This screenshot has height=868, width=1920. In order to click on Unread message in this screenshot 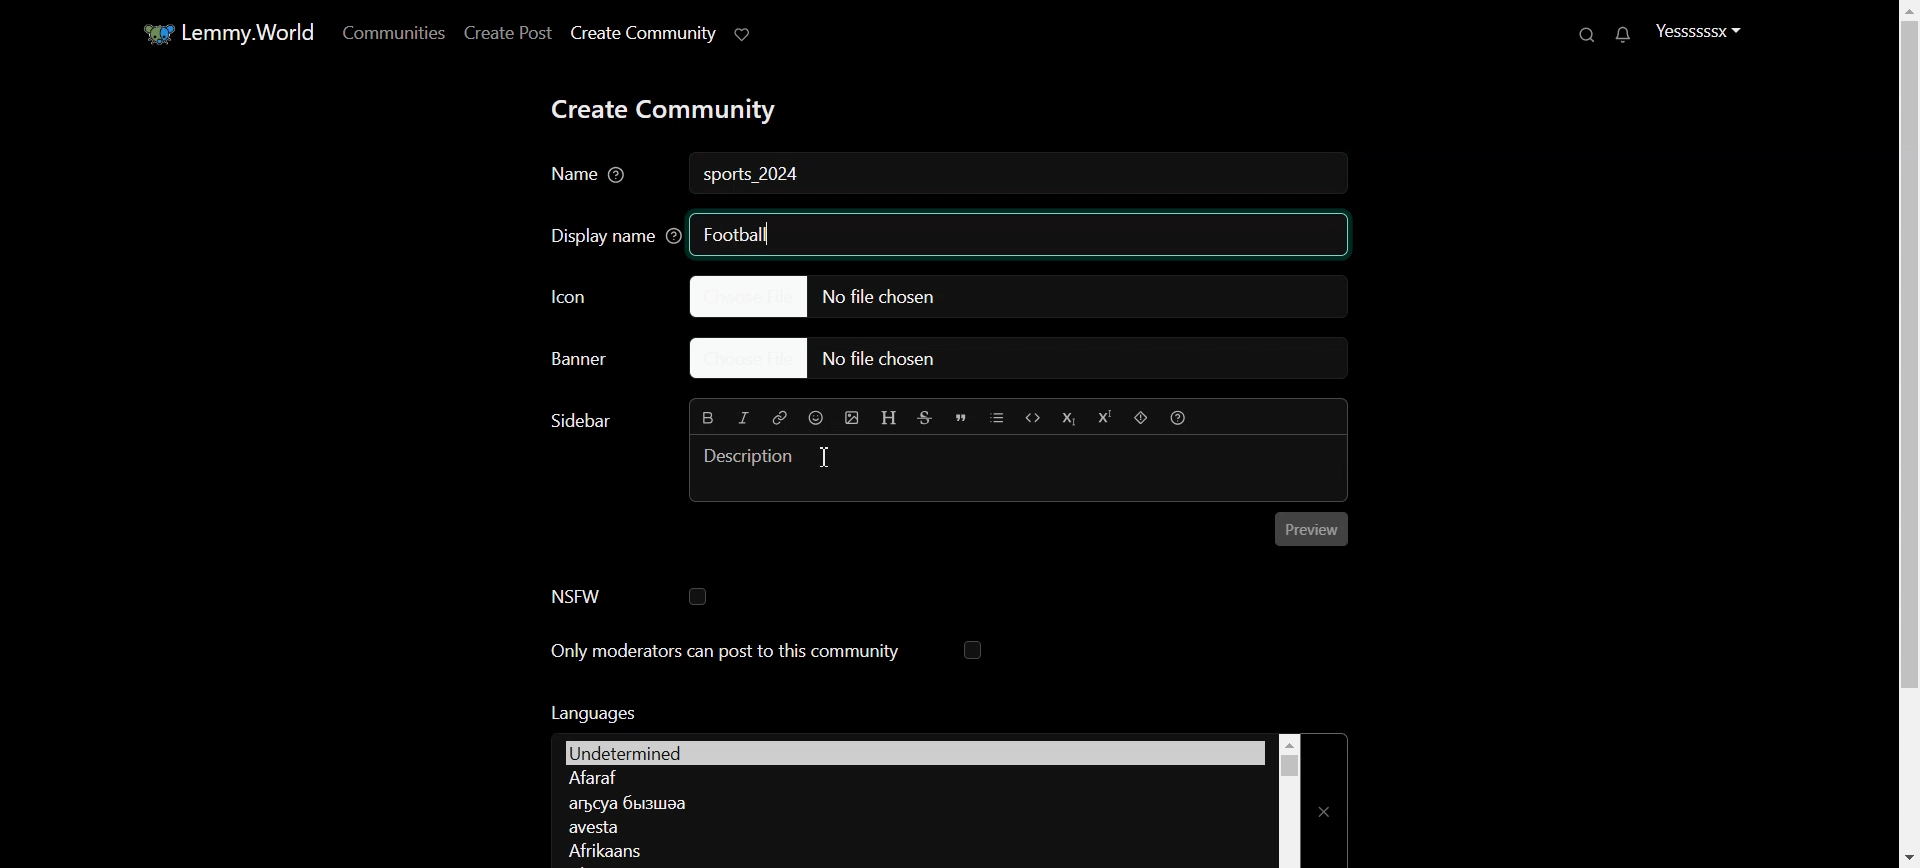, I will do `click(1621, 35)`.